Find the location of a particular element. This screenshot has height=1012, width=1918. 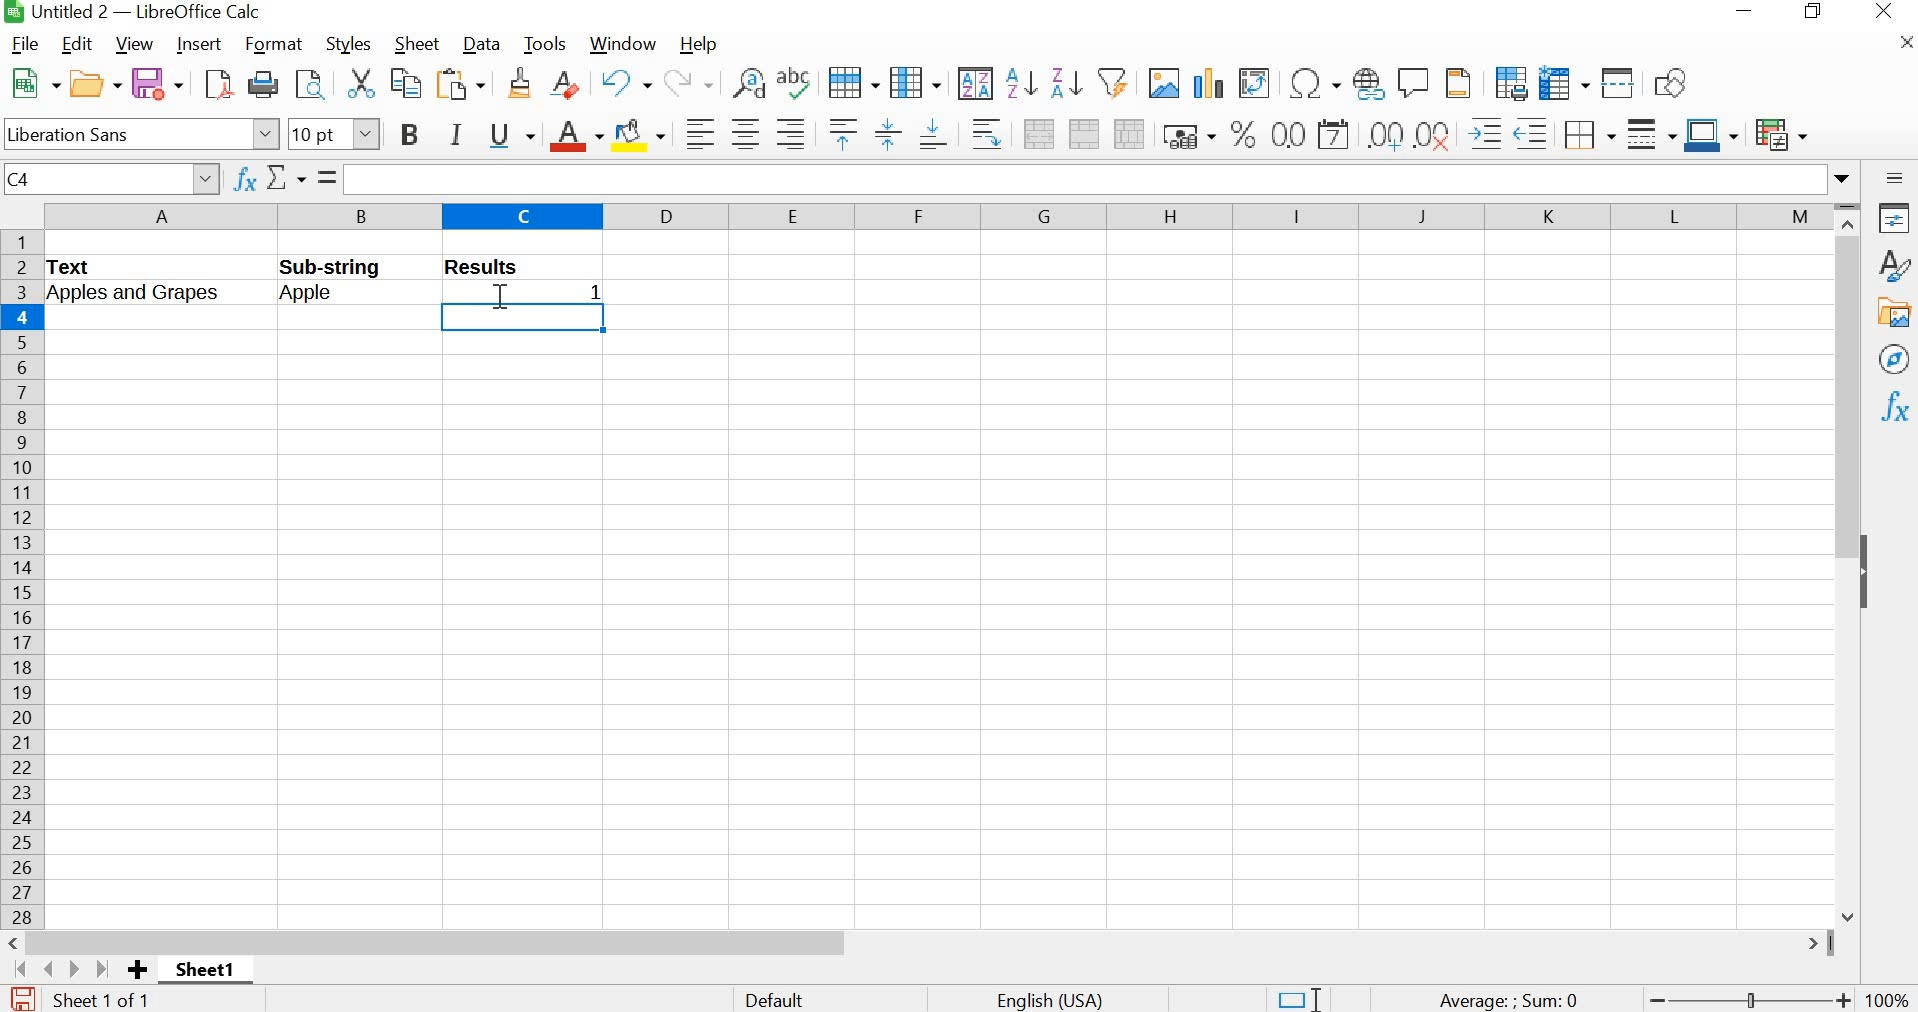

cursor position is located at coordinates (501, 302).